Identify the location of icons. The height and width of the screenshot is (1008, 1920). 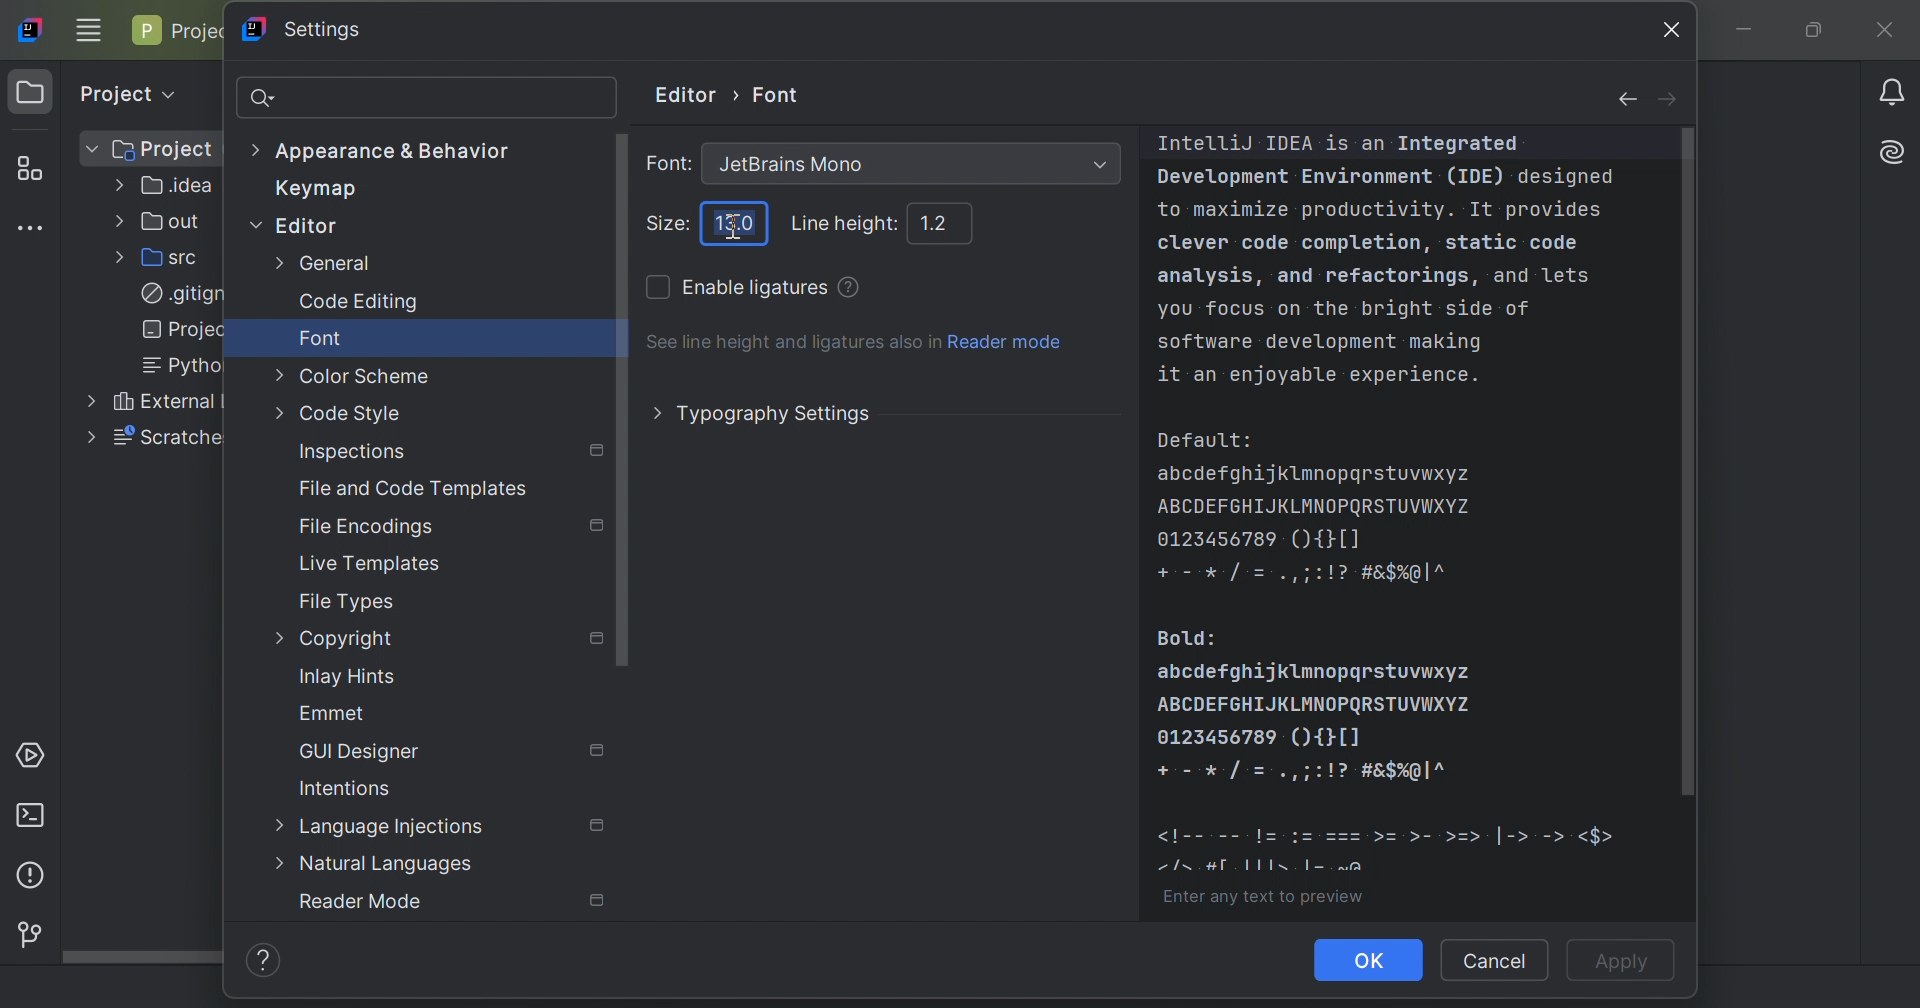
(1307, 773).